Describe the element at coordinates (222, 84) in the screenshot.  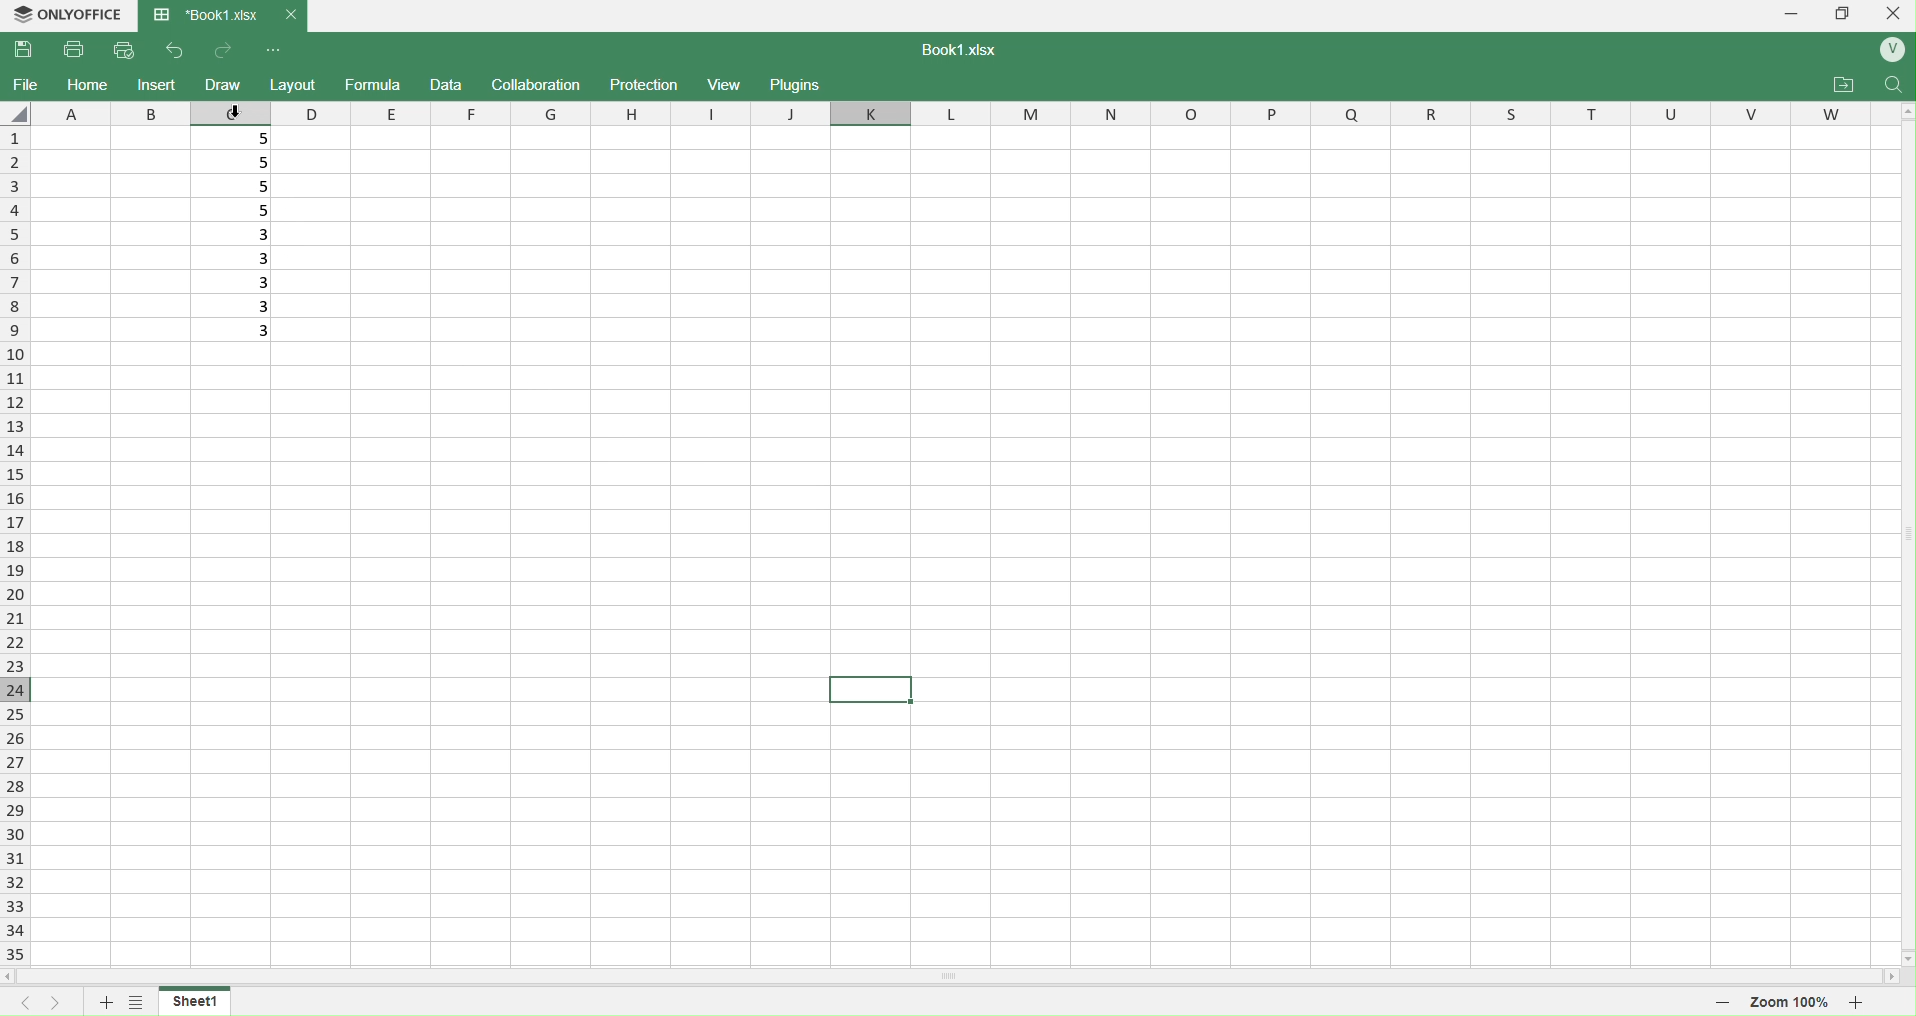
I see `Draw` at that location.